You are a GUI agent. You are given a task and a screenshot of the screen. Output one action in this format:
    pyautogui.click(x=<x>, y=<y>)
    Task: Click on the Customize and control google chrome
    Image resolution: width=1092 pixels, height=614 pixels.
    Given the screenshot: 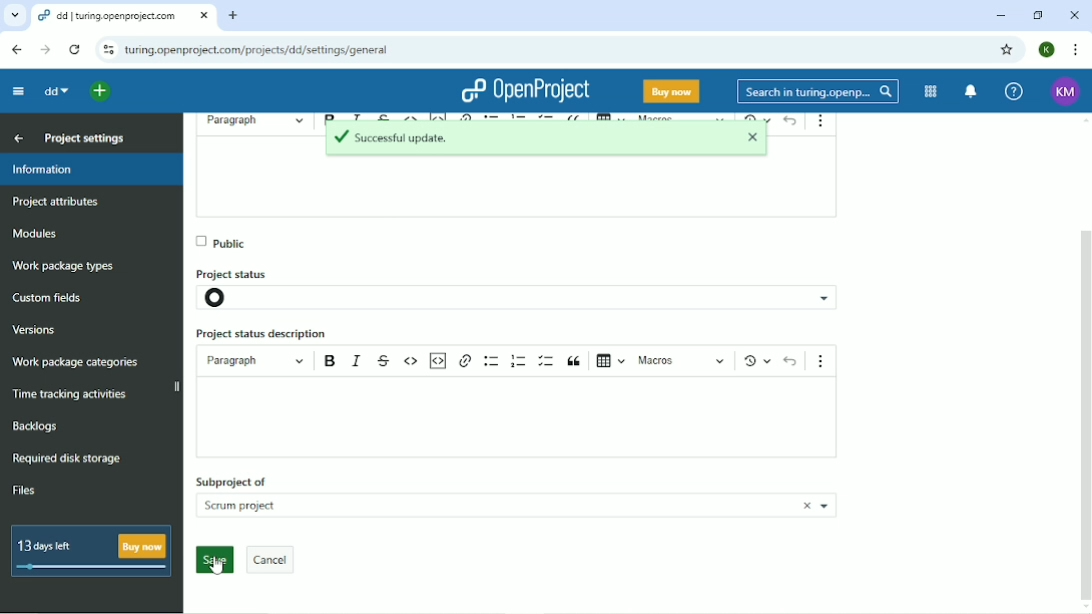 What is the action you would take?
    pyautogui.click(x=1076, y=50)
    